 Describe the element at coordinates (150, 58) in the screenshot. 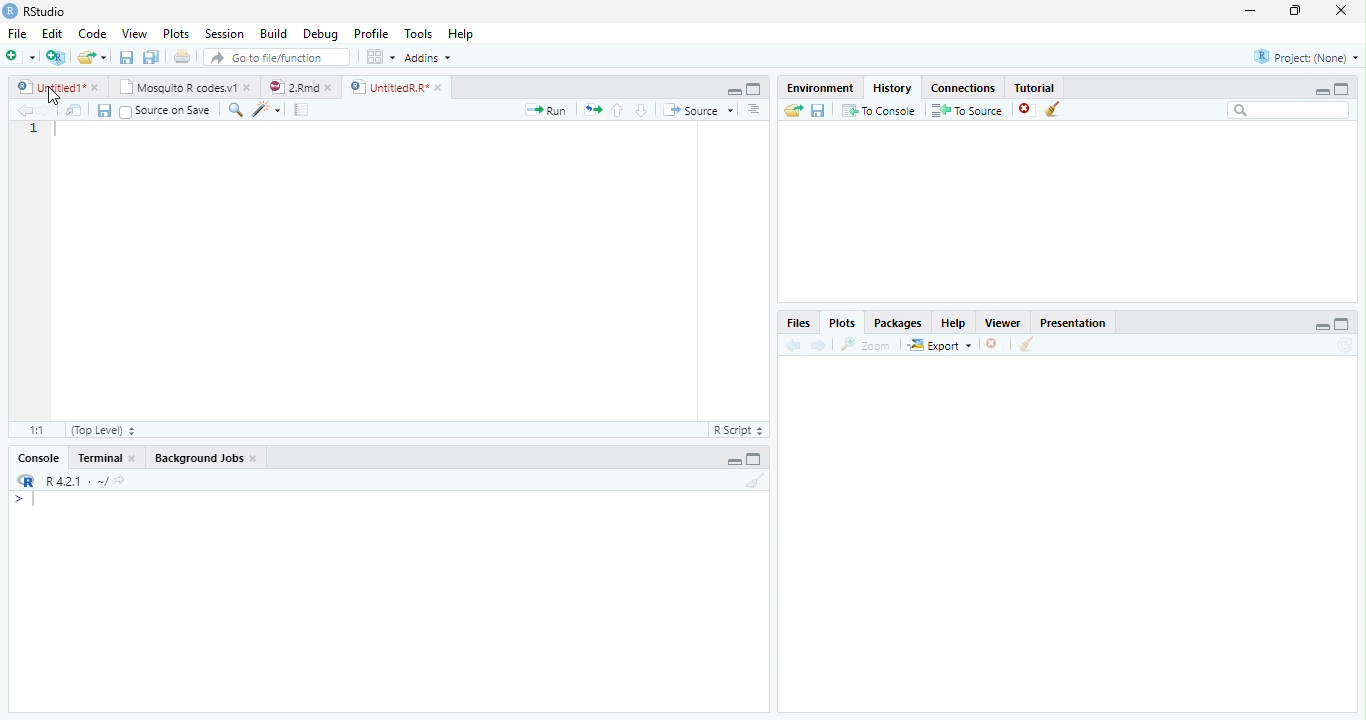

I see `Save all file` at that location.